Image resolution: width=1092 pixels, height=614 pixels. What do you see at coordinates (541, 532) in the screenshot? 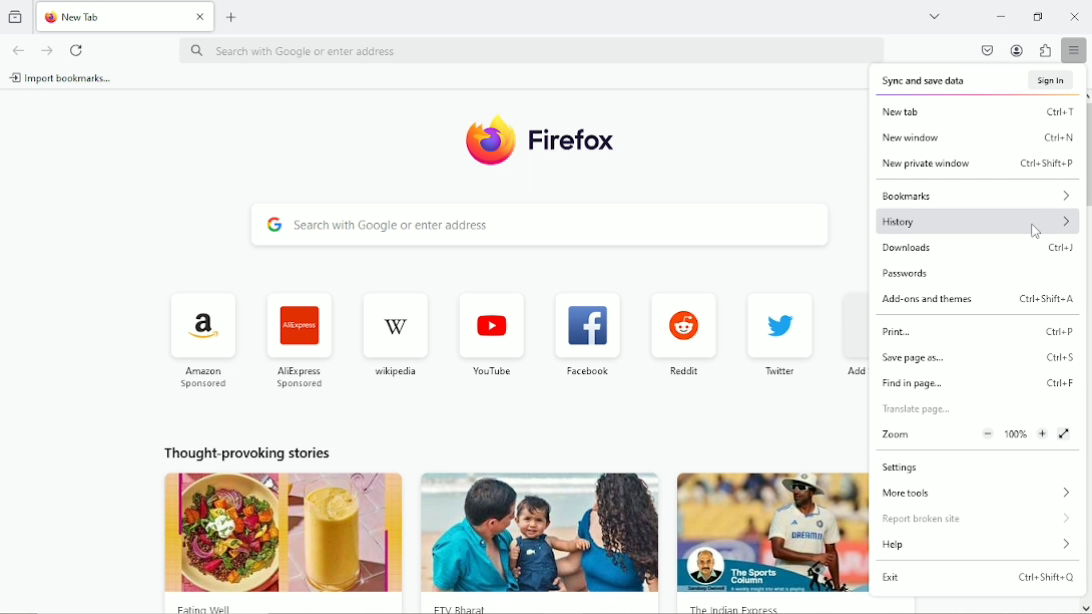
I see `image` at bounding box center [541, 532].